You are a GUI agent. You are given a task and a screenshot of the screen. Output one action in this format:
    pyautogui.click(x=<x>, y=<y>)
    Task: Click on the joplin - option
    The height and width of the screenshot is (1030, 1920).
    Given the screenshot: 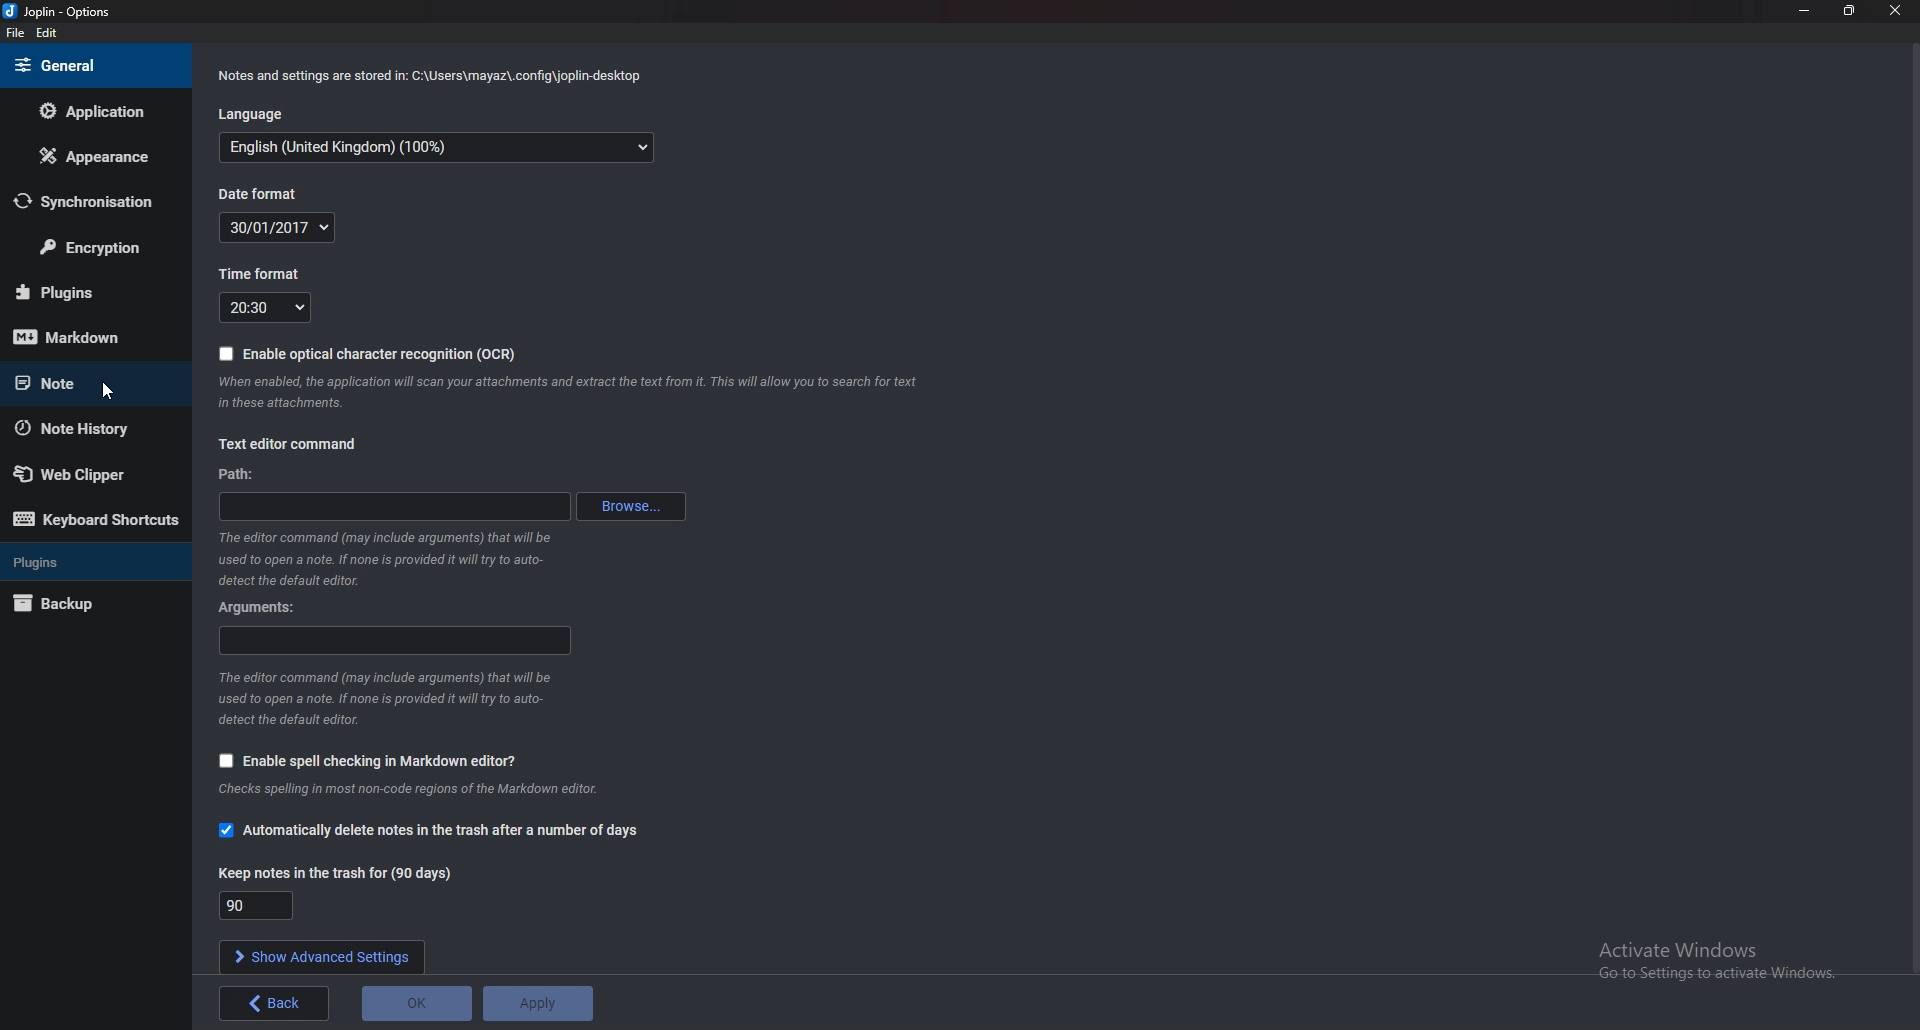 What is the action you would take?
    pyautogui.click(x=61, y=11)
    